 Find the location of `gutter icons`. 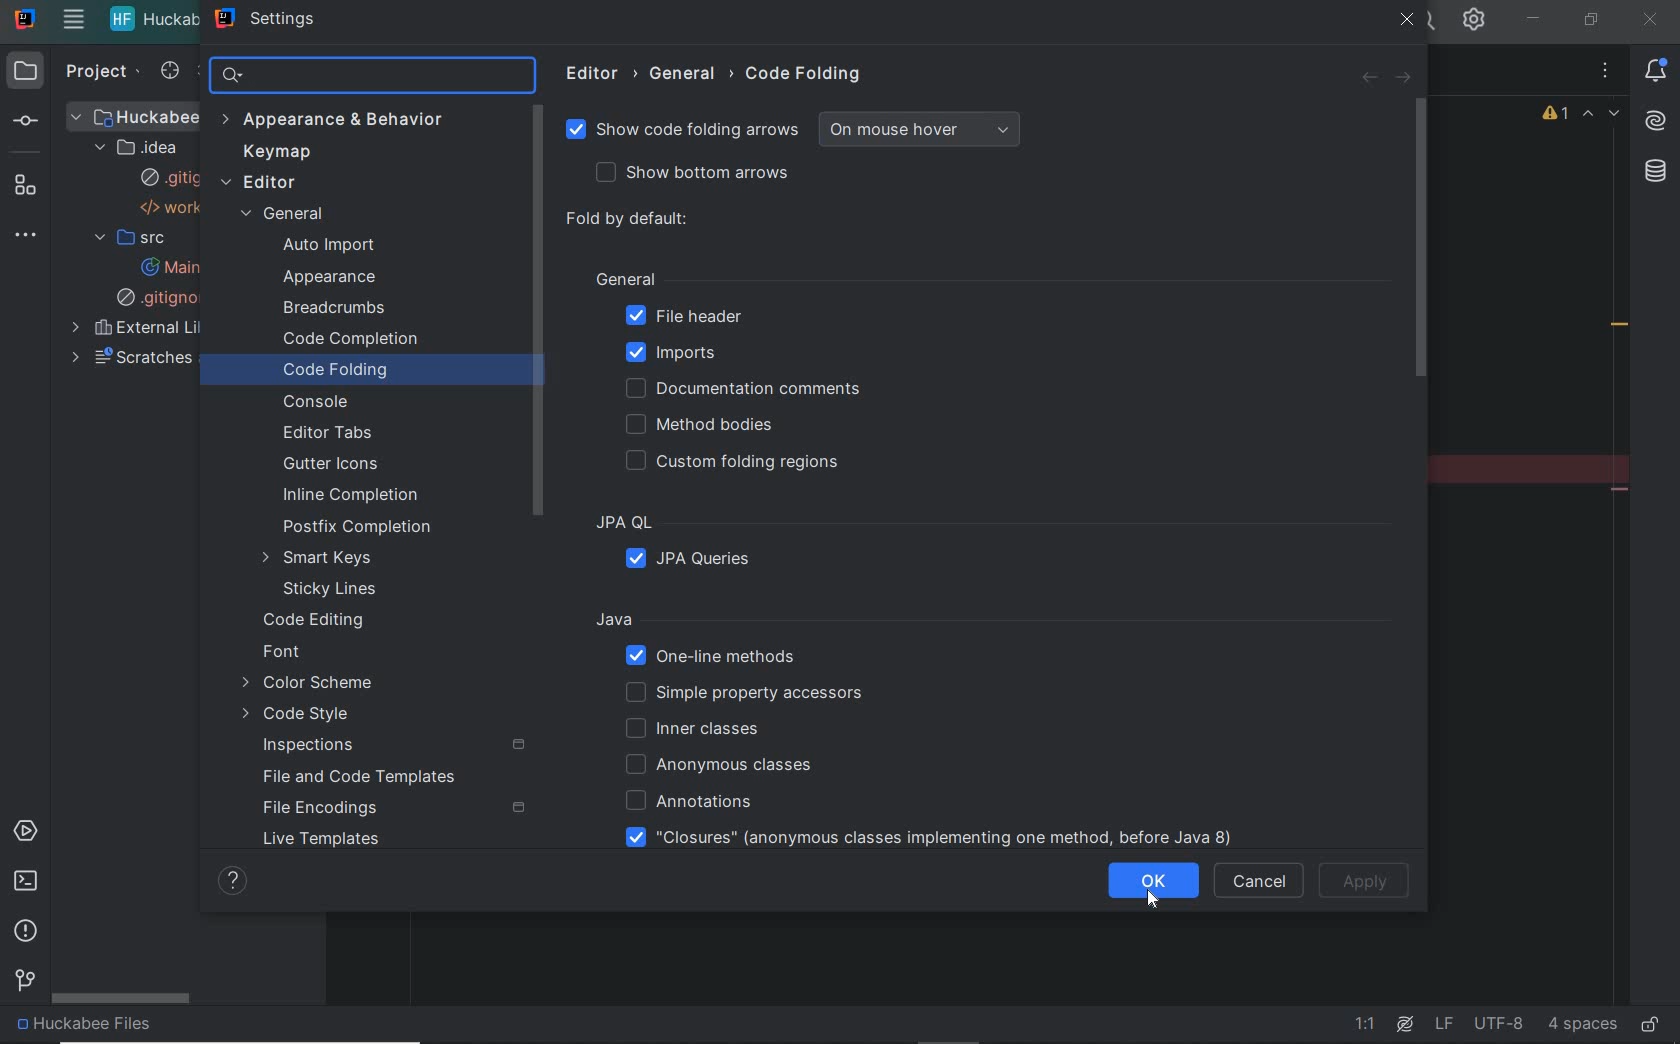

gutter icons is located at coordinates (340, 464).